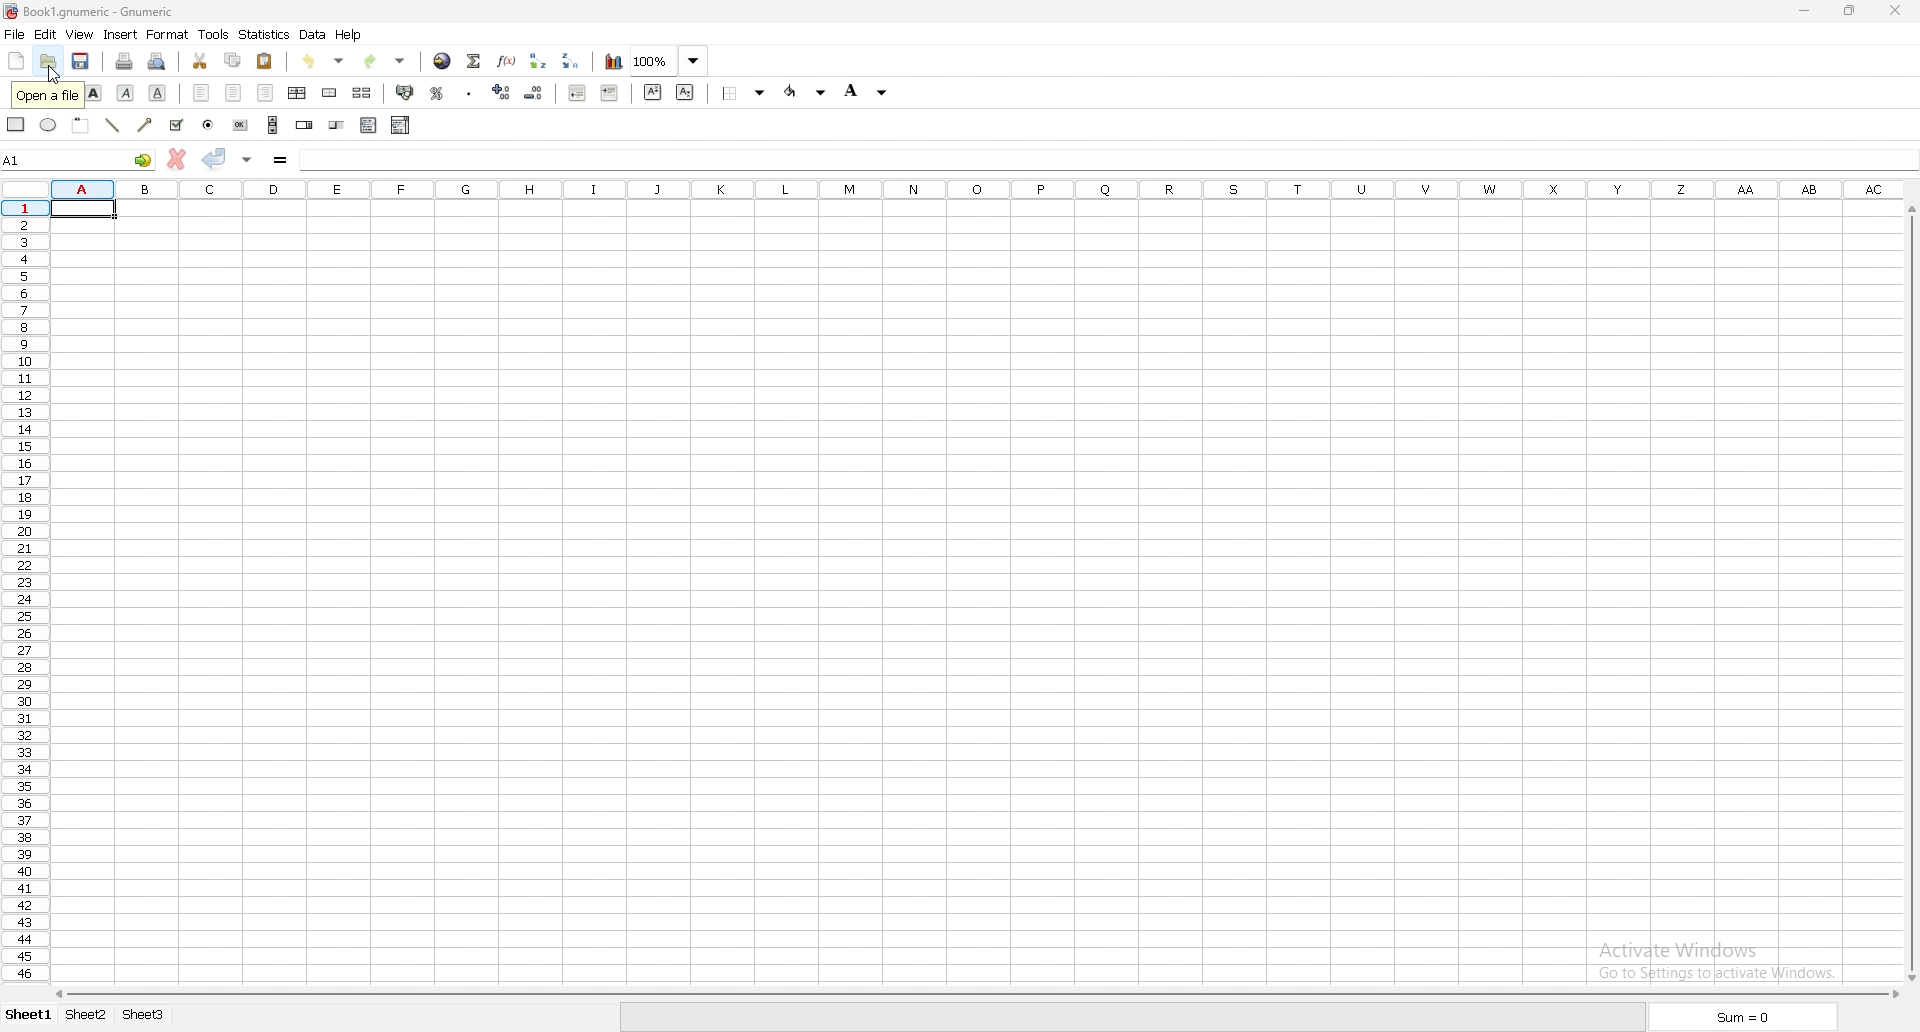 The image size is (1920, 1032). Describe the element at coordinates (82, 61) in the screenshot. I see `save` at that location.